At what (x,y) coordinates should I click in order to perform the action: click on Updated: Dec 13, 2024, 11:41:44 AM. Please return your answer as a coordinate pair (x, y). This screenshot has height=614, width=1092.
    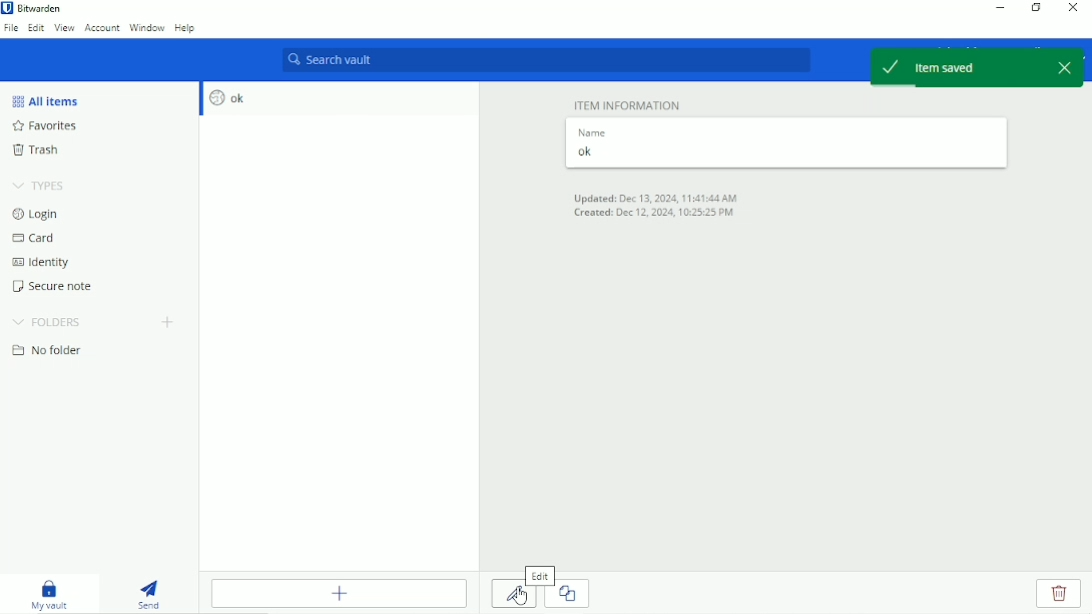
    Looking at the image, I should click on (655, 197).